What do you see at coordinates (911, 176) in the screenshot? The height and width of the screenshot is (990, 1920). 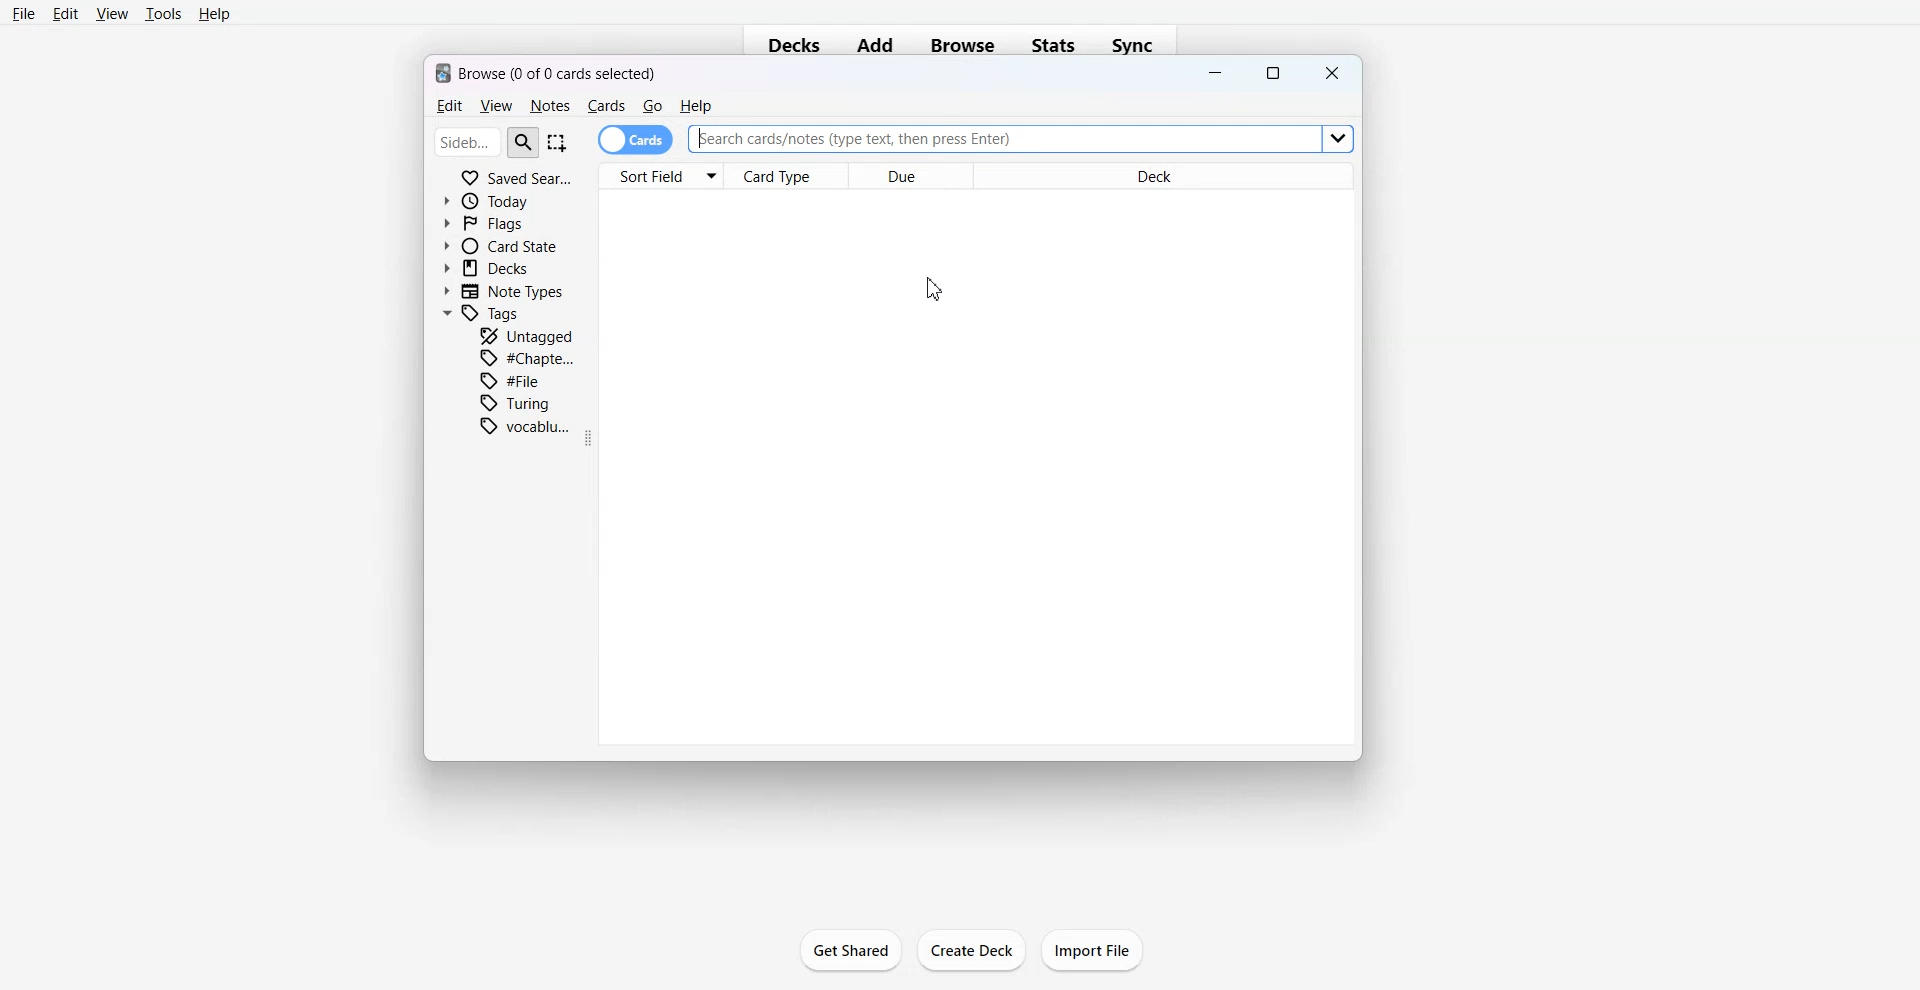 I see `Due` at bounding box center [911, 176].